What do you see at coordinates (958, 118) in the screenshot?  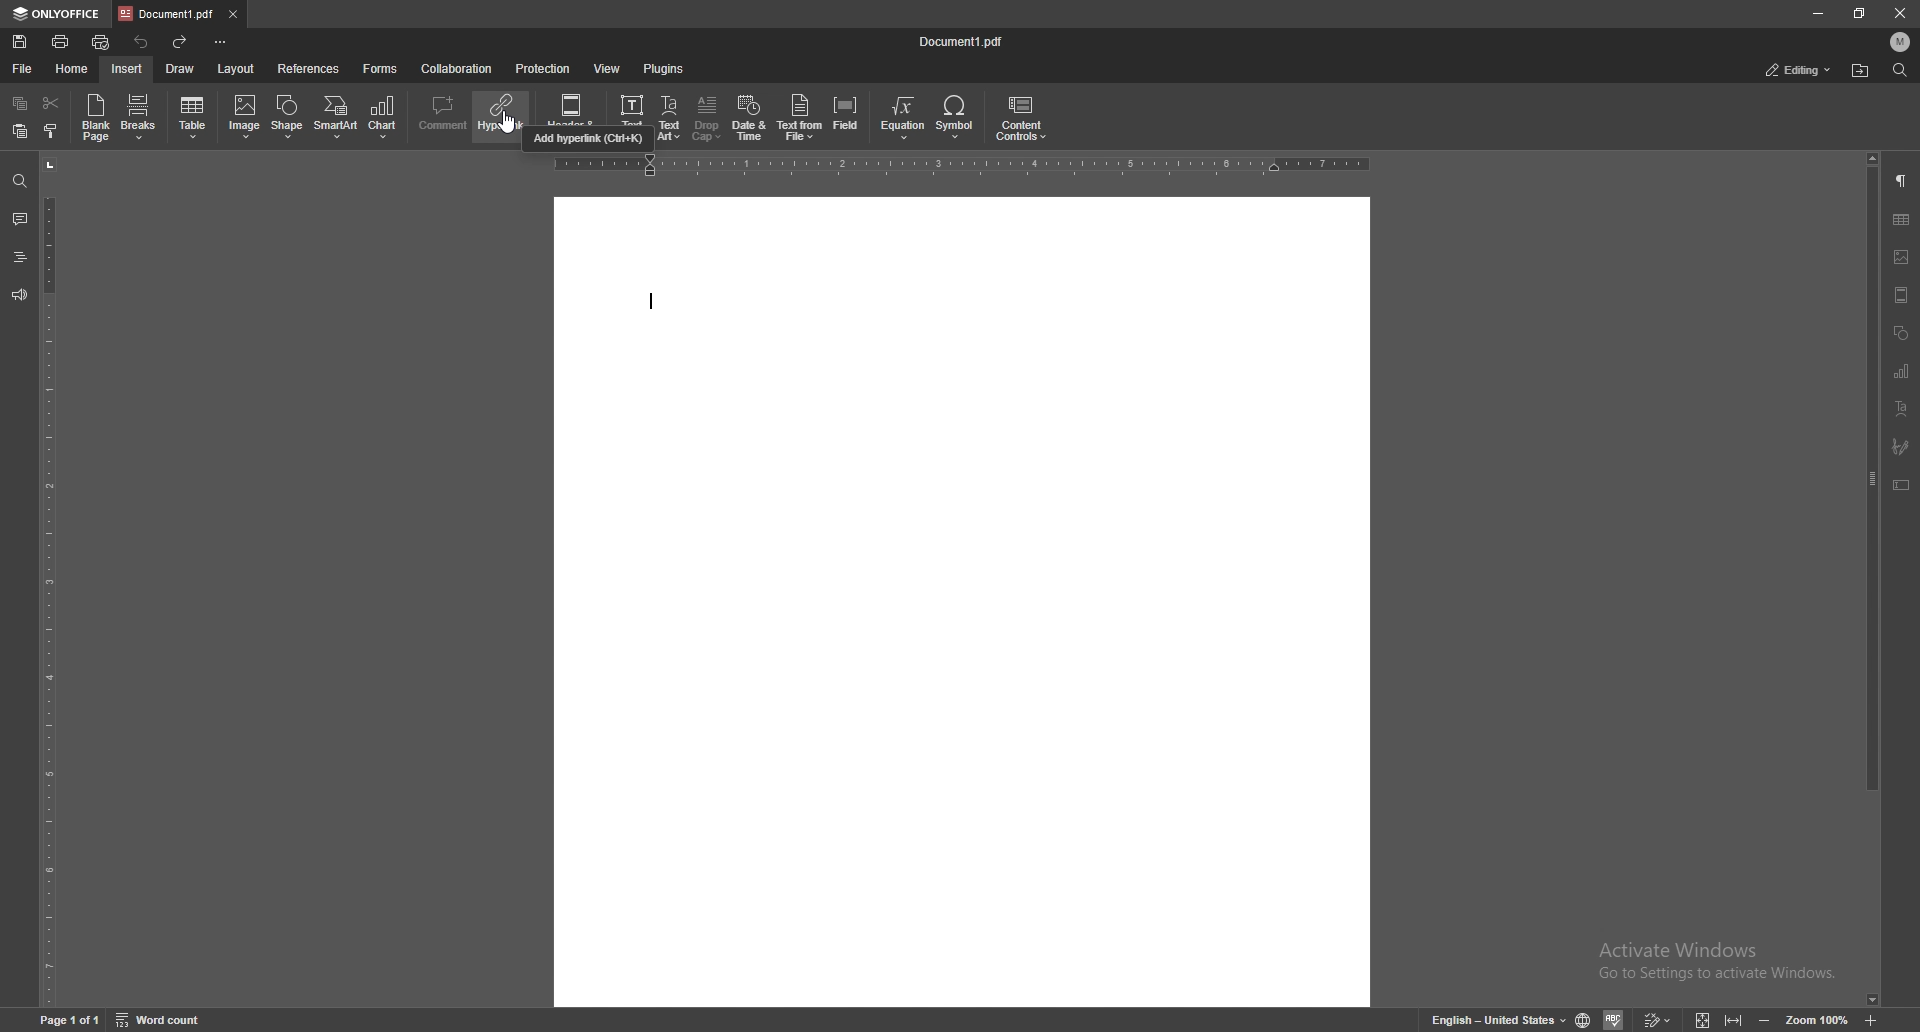 I see `symbol` at bounding box center [958, 118].